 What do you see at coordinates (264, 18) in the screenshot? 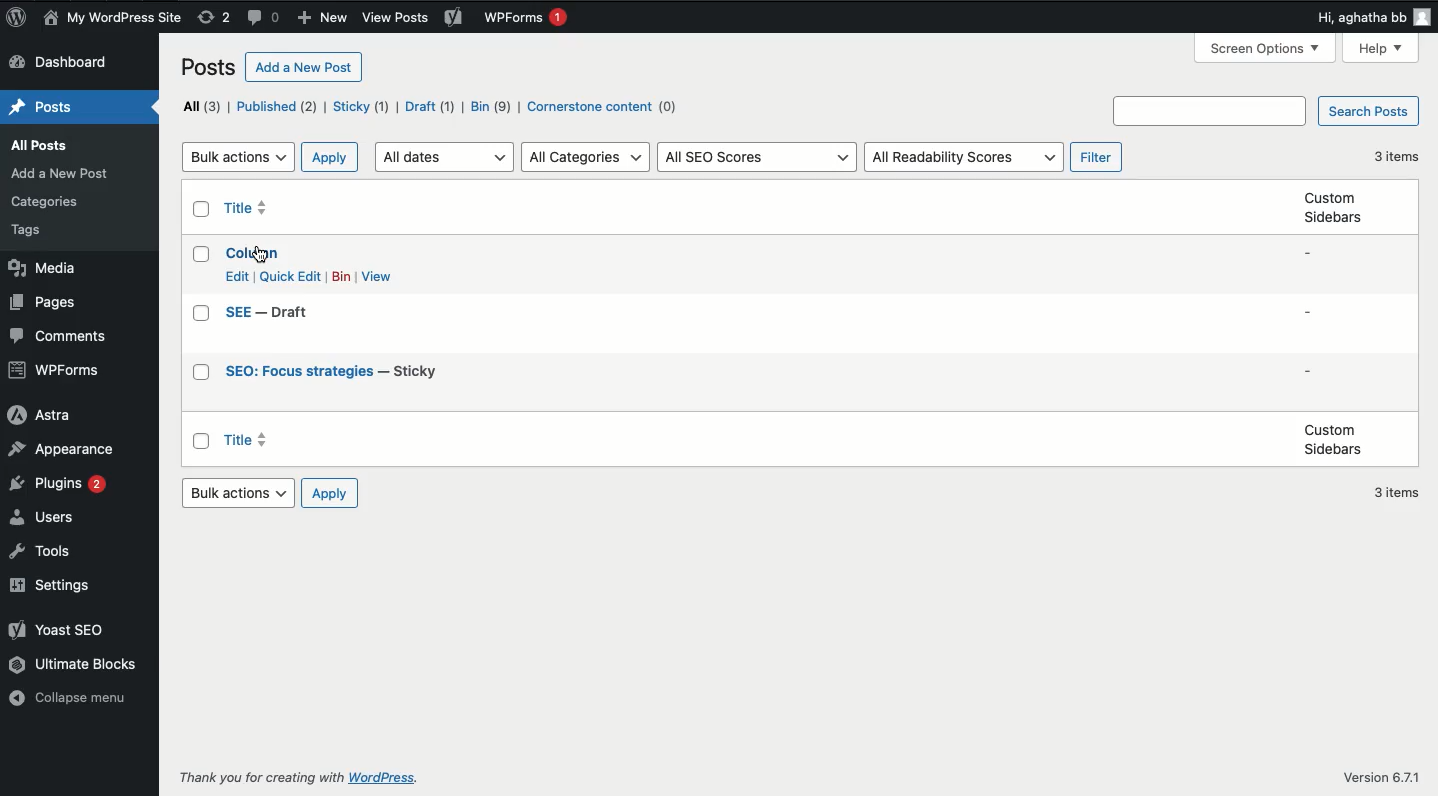
I see `Comments` at bounding box center [264, 18].